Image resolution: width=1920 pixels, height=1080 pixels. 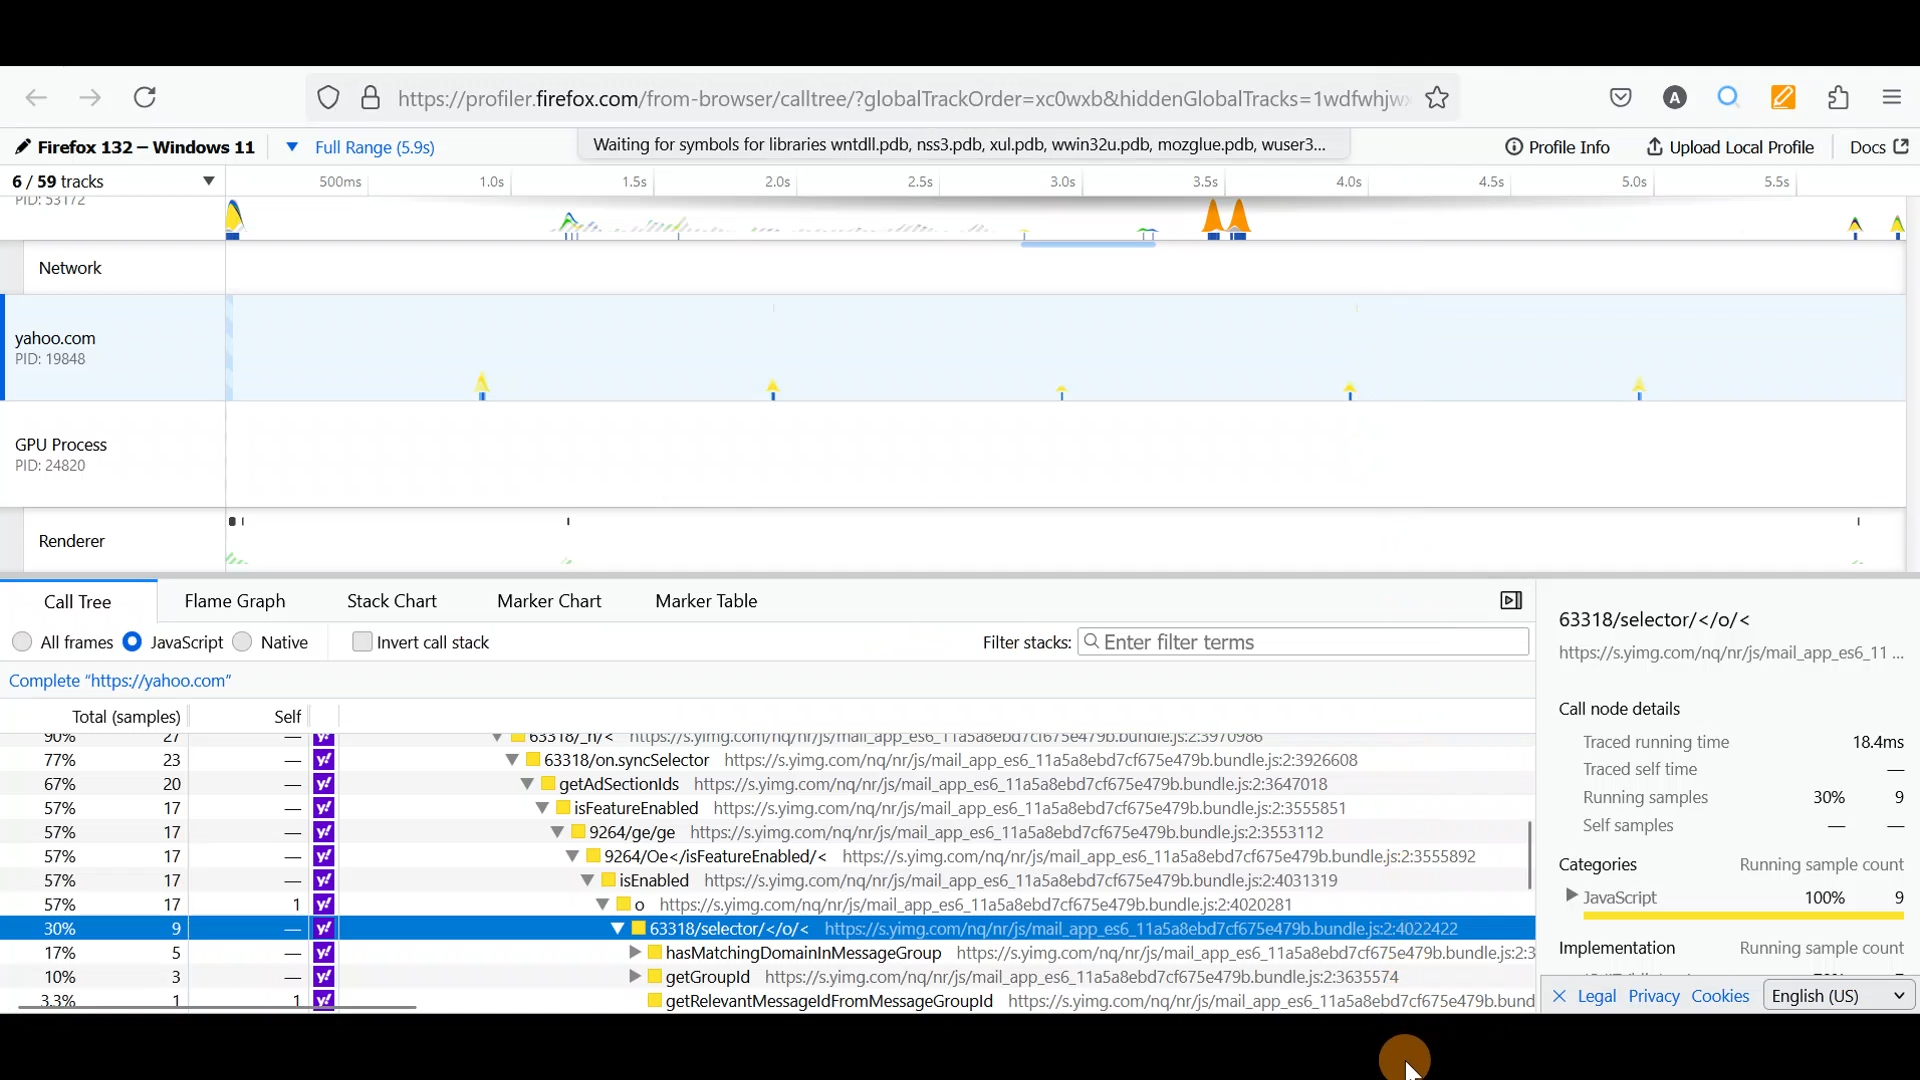 I want to click on Flame Graph, so click(x=233, y=599).